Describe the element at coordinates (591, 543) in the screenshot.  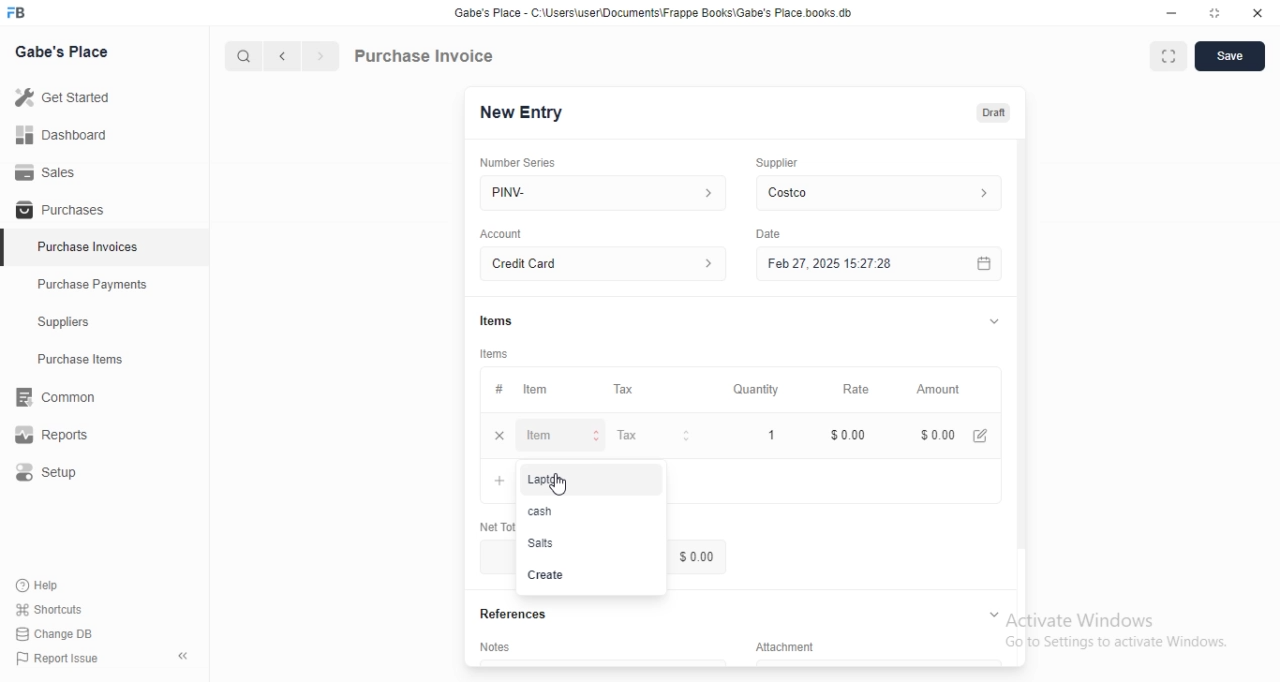
I see `salts` at that location.